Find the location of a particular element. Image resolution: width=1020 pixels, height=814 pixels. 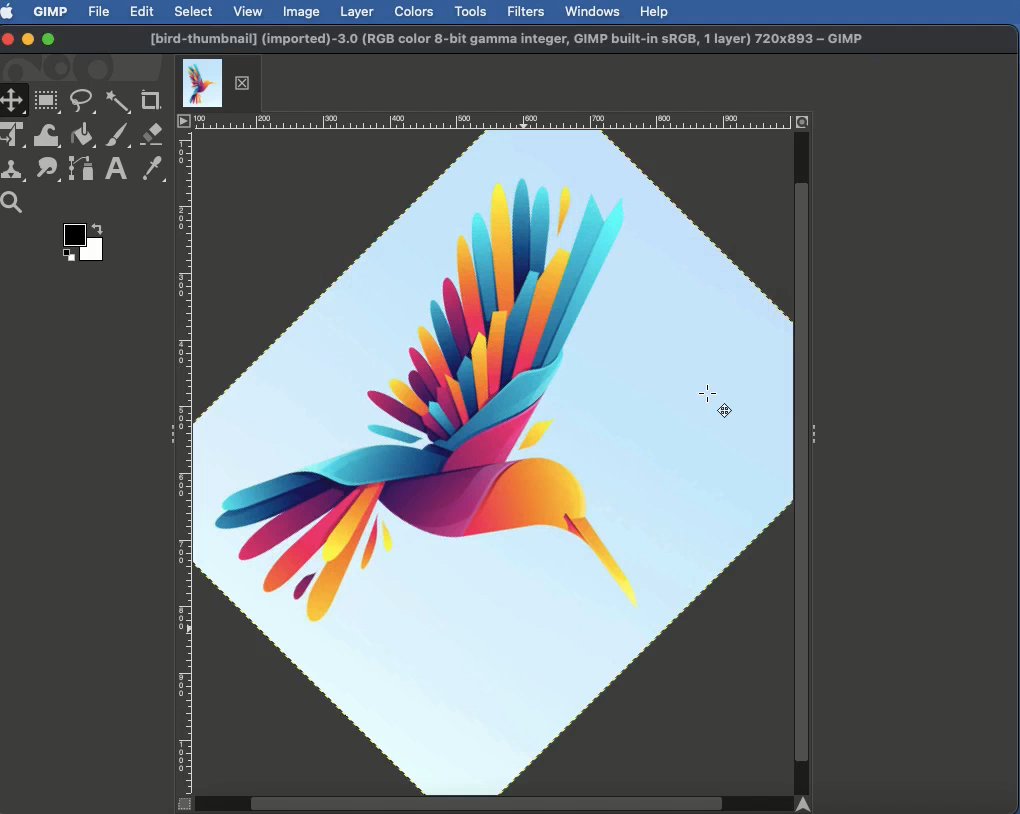

Zoom image when window size changes is located at coordinates (804, 120).